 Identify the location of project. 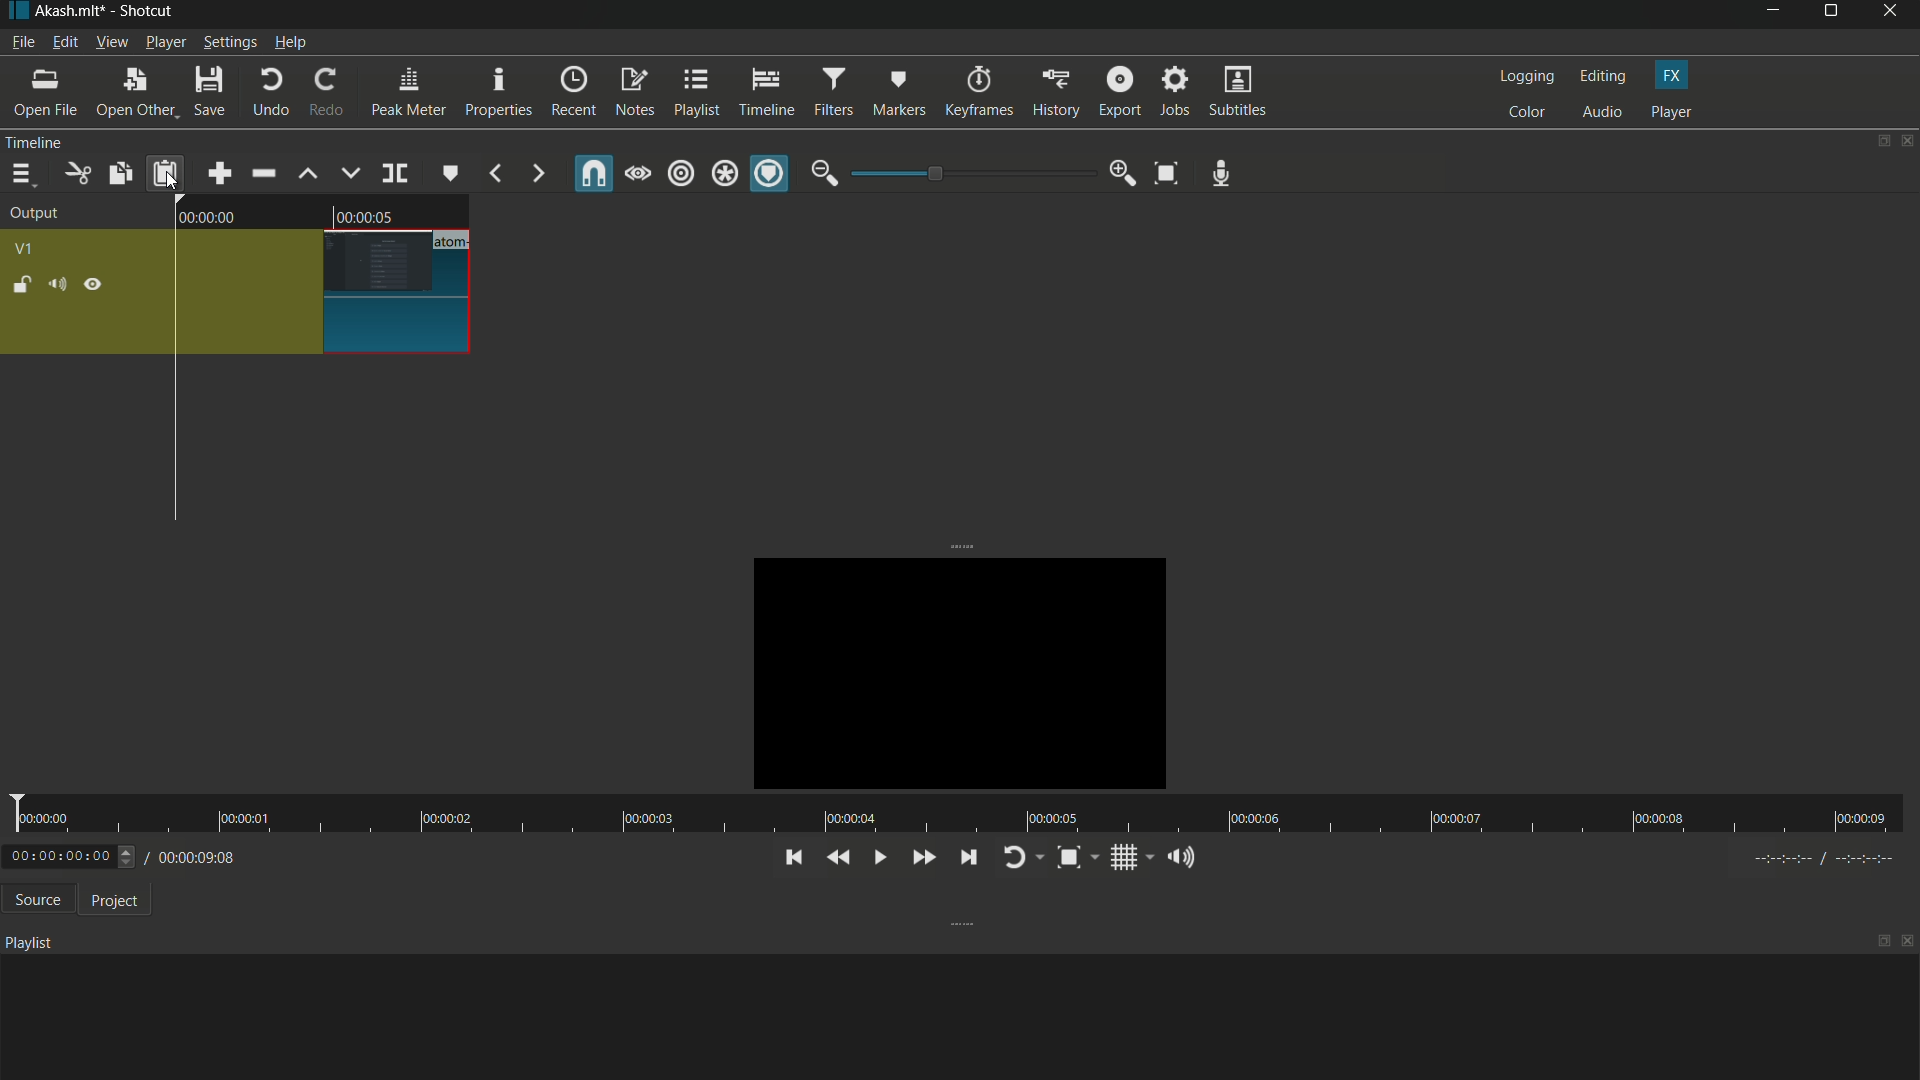
(110, 899).